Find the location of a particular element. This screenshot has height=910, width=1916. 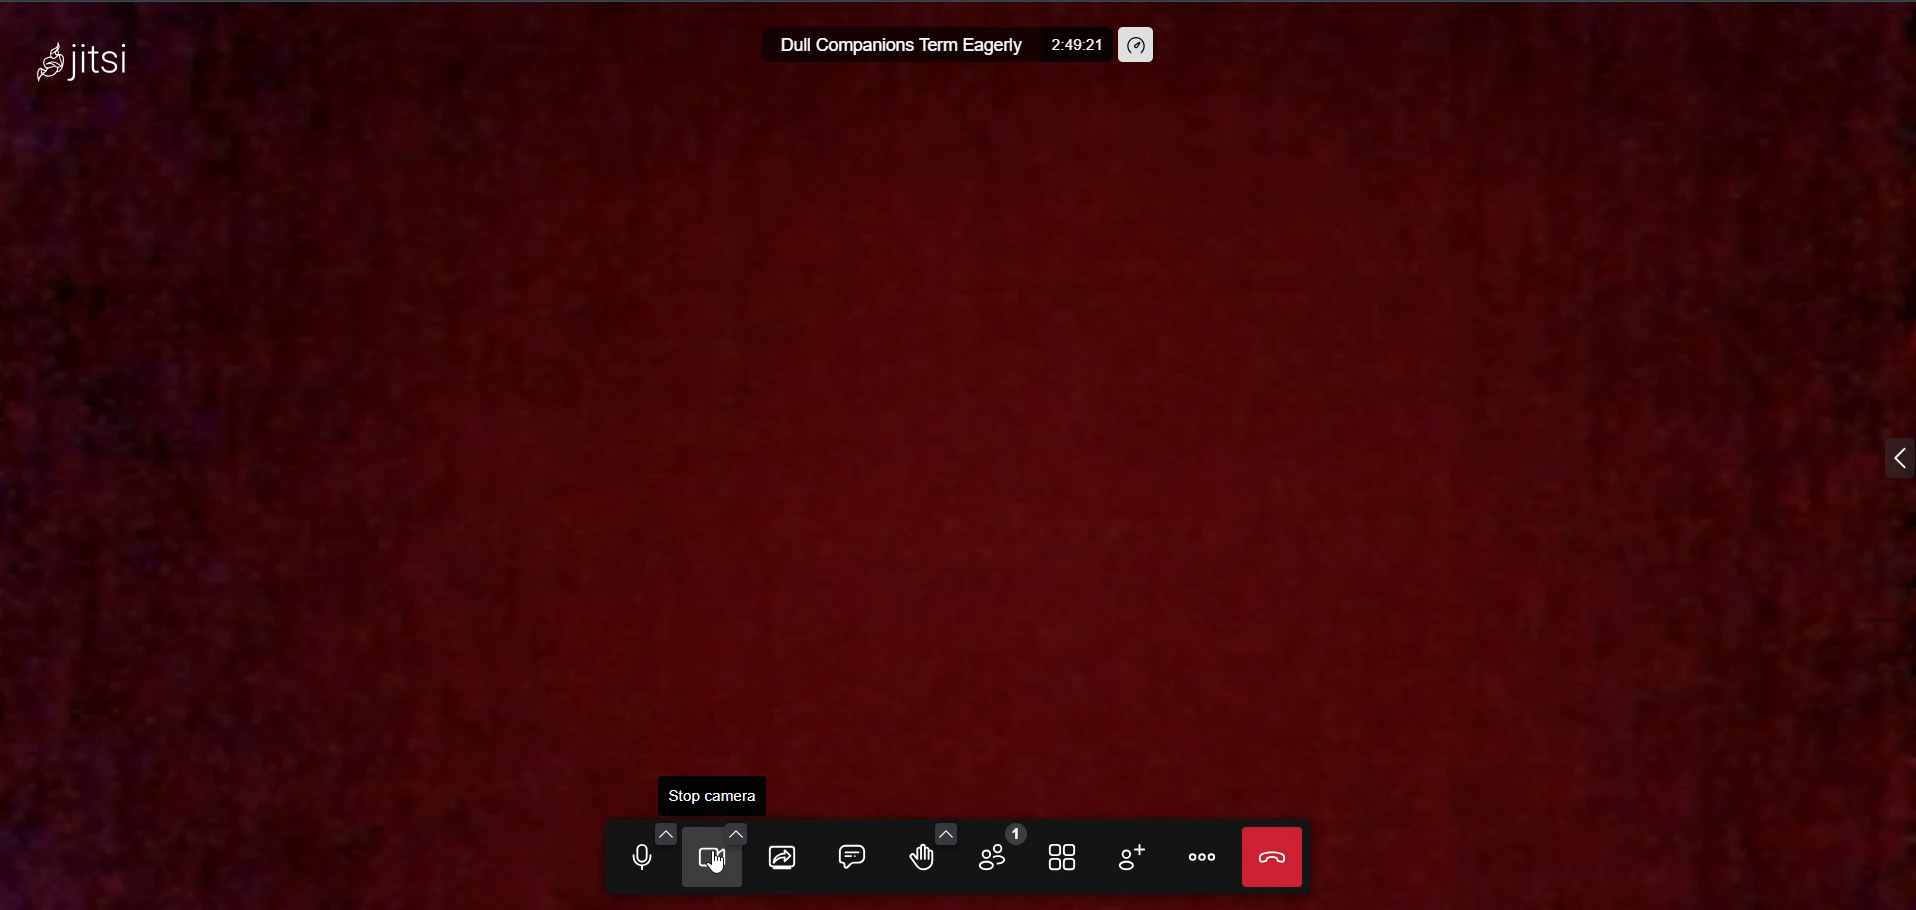

logo is located at coordinates (83, 66).